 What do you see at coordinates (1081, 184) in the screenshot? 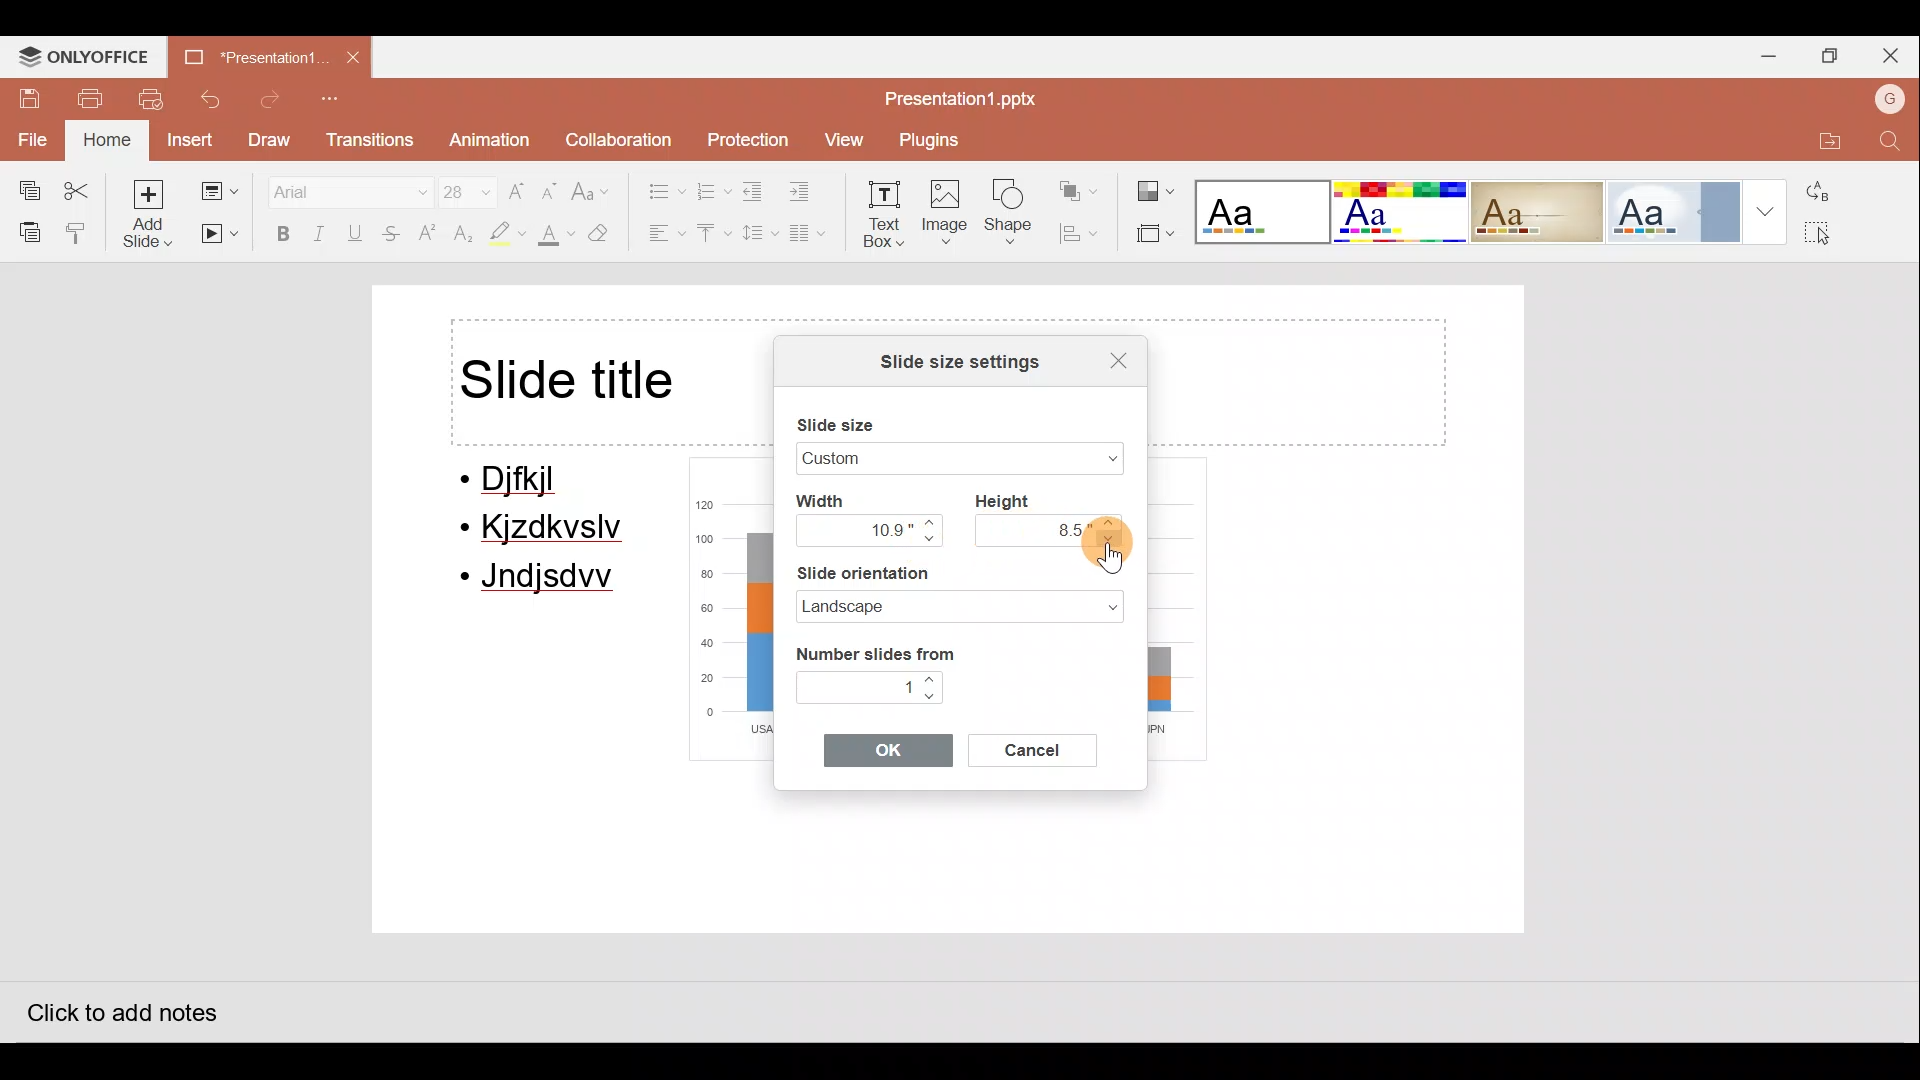
I see `Arrange shape` at bounding box center [1081, 184].